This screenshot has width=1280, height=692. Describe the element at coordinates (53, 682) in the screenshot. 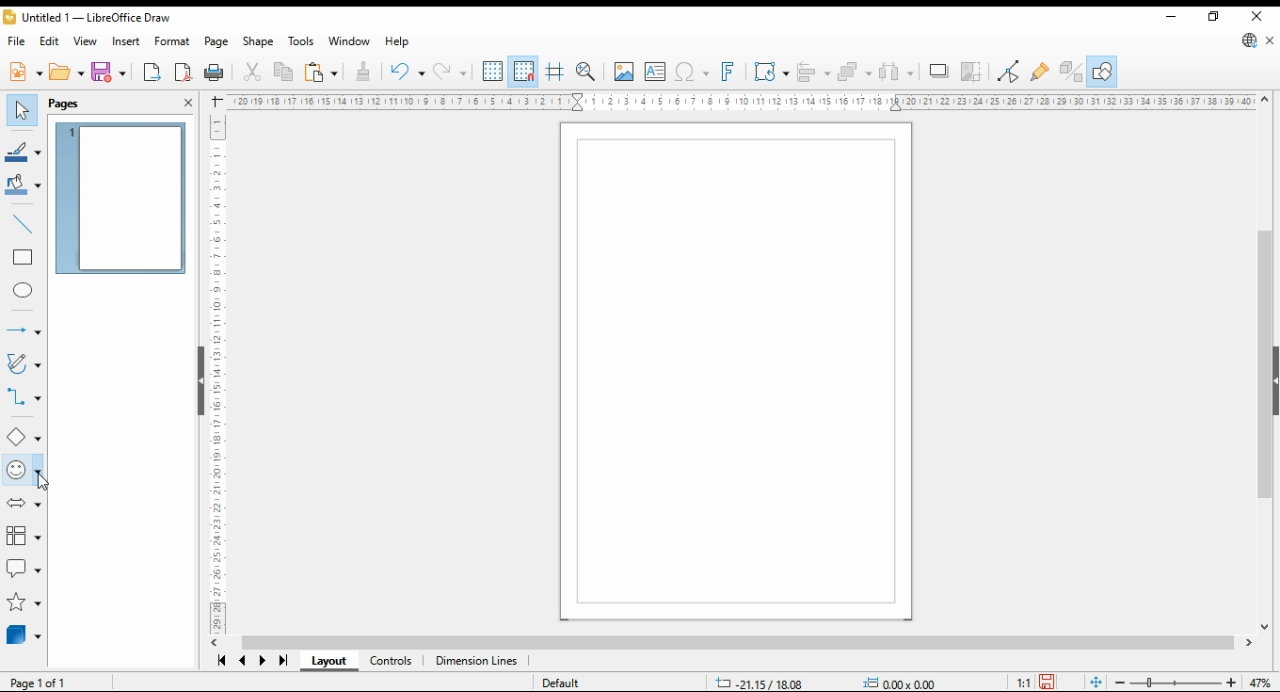

I see `Page` at that location.